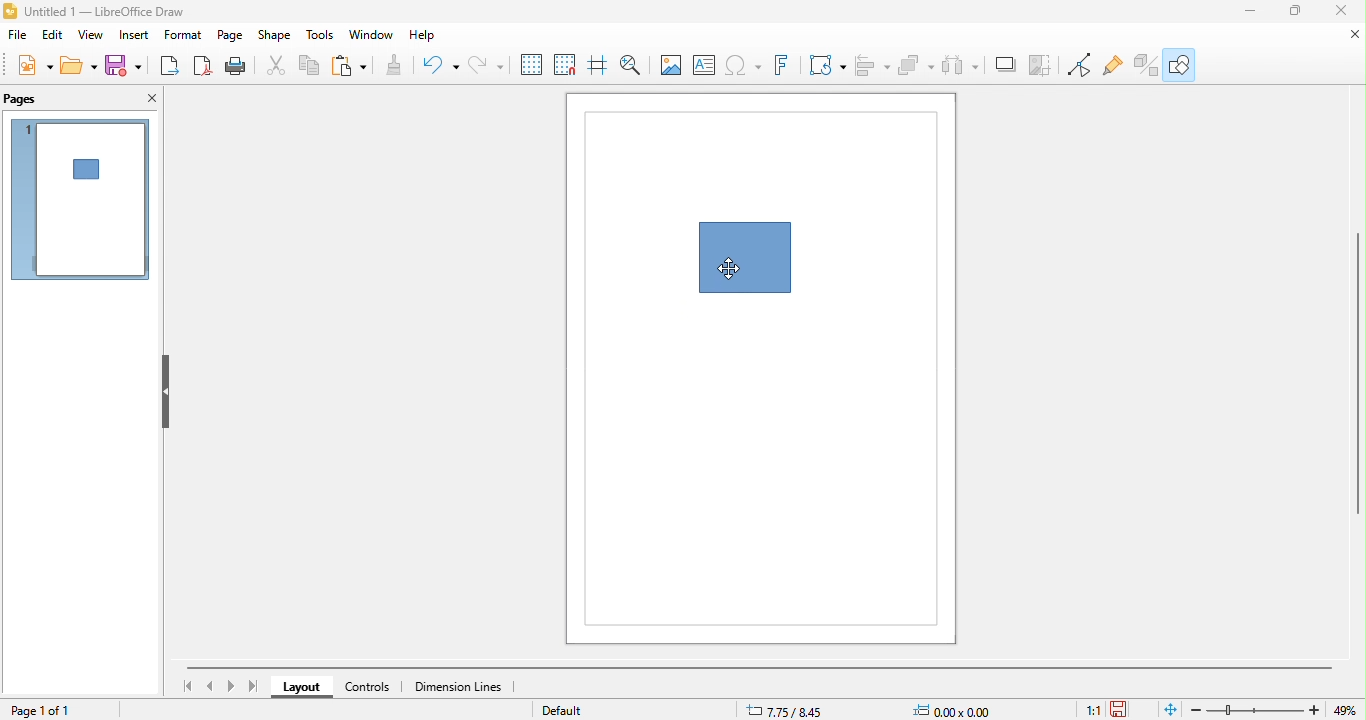  What do you see at coordinates (431, 39) in the screenshot?
I see `help` at bounding box center [431, 39].